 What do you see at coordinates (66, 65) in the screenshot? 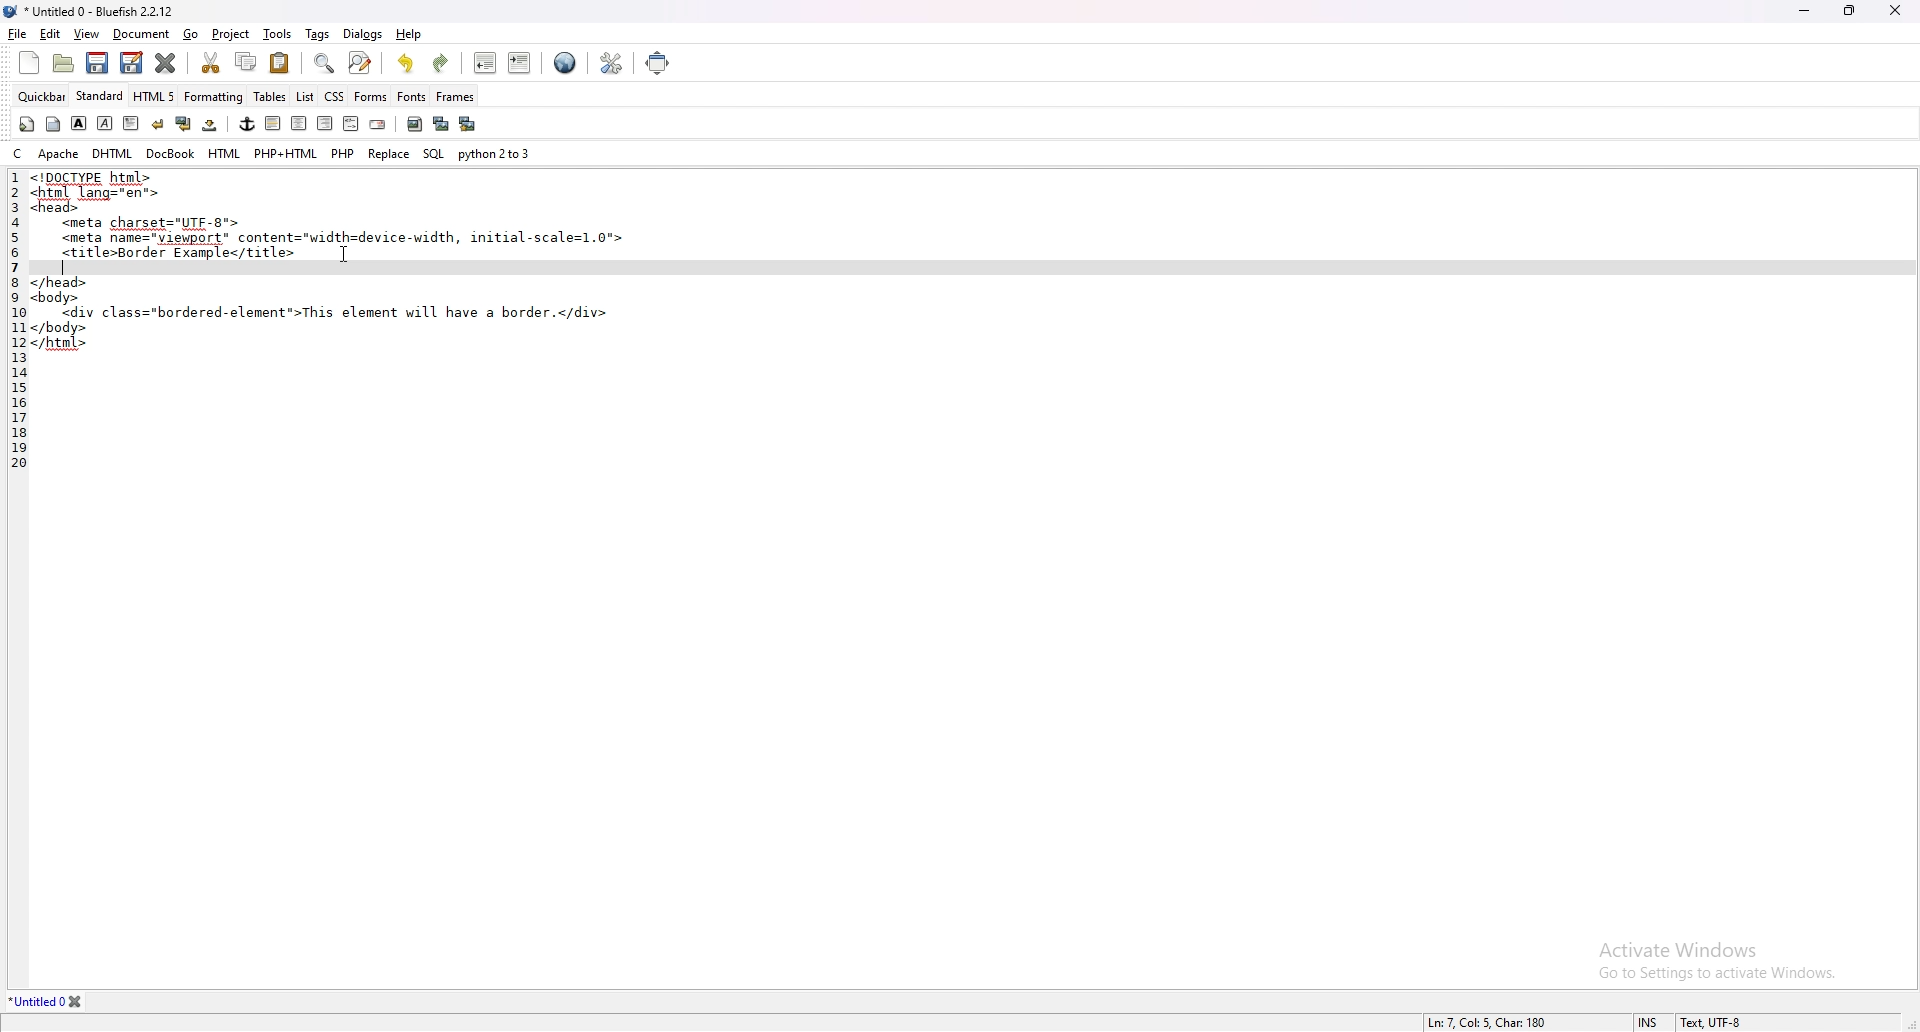
I see `open` at bounding box center [66, 65].